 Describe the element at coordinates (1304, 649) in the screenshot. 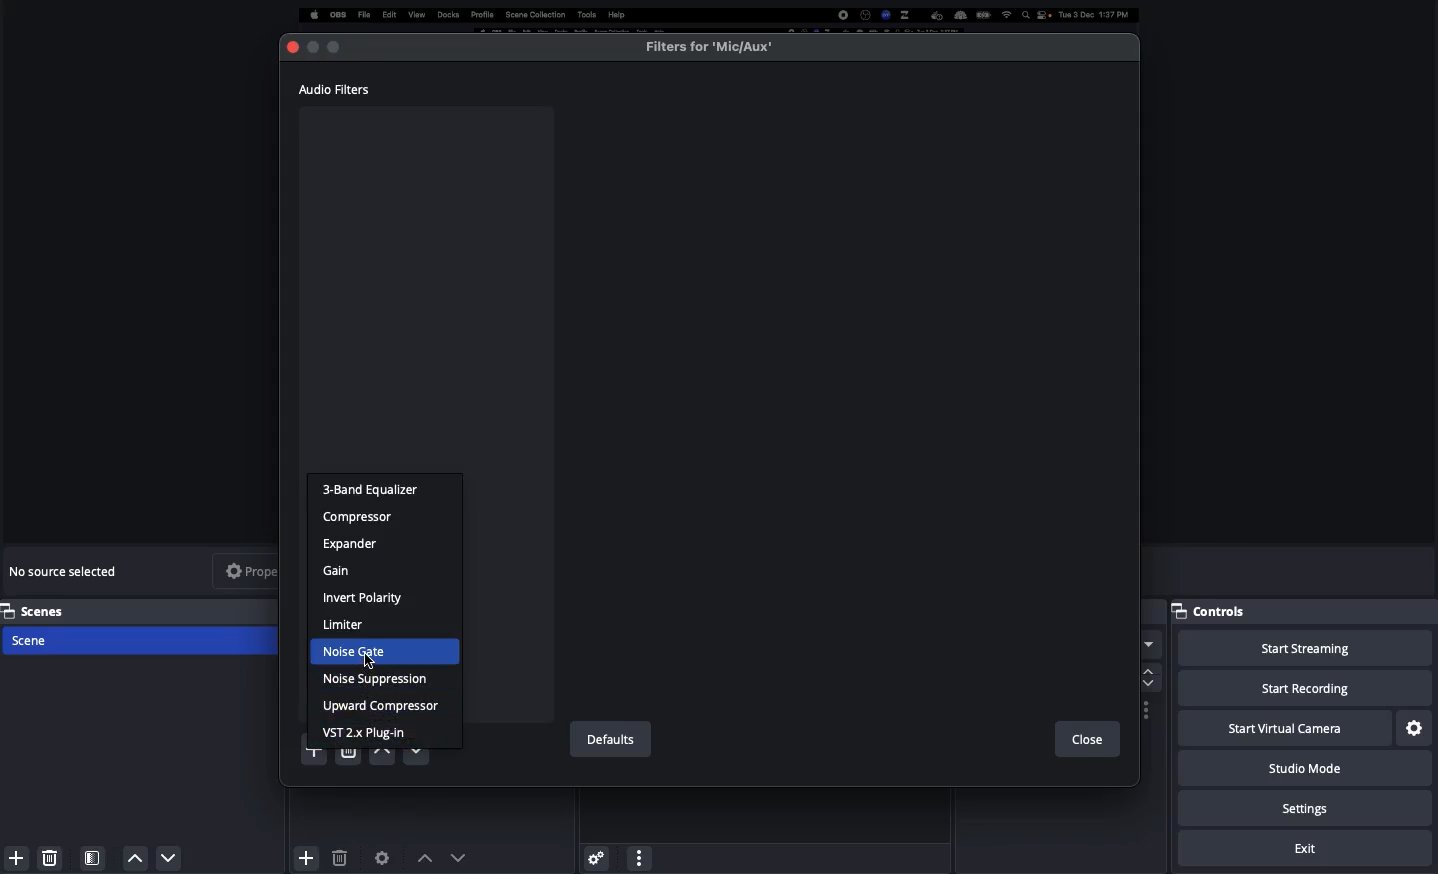

I see `Start streaming` at that location.